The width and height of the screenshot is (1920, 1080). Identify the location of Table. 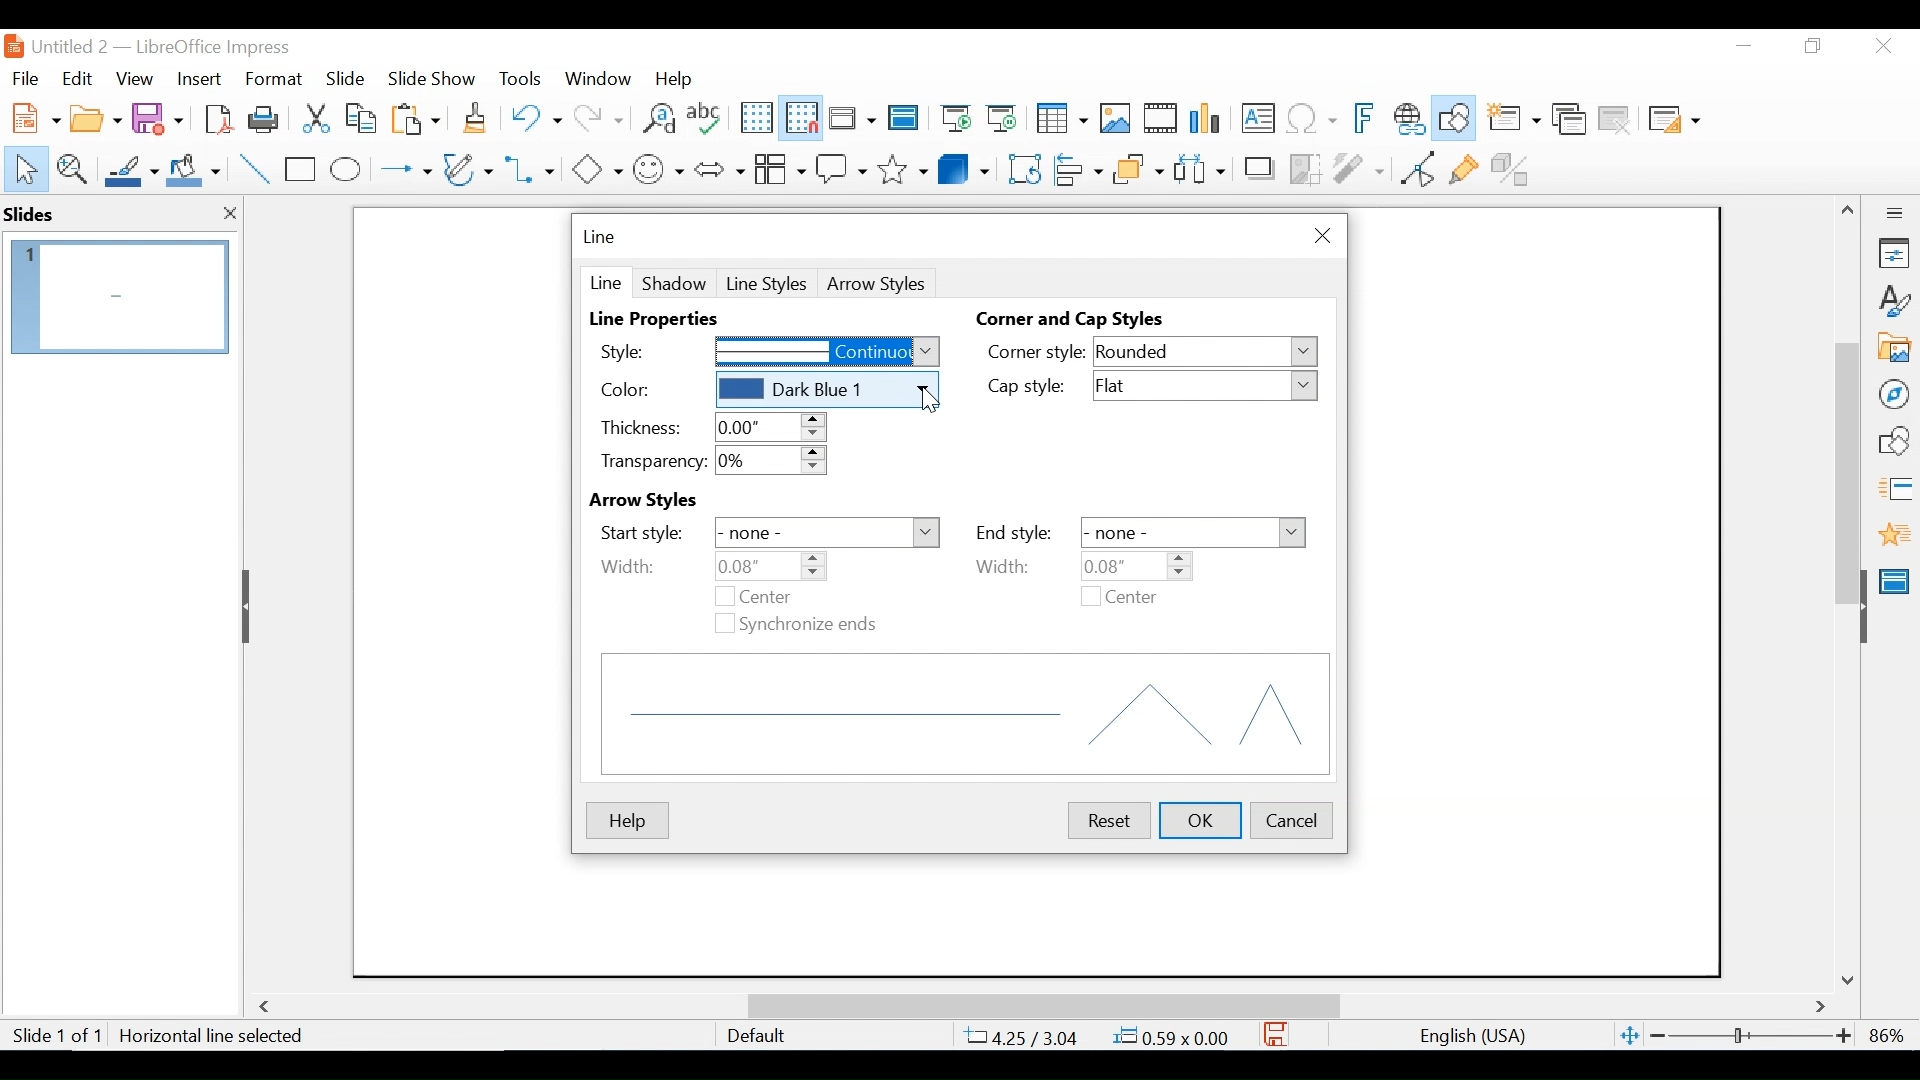
(1060, 119).